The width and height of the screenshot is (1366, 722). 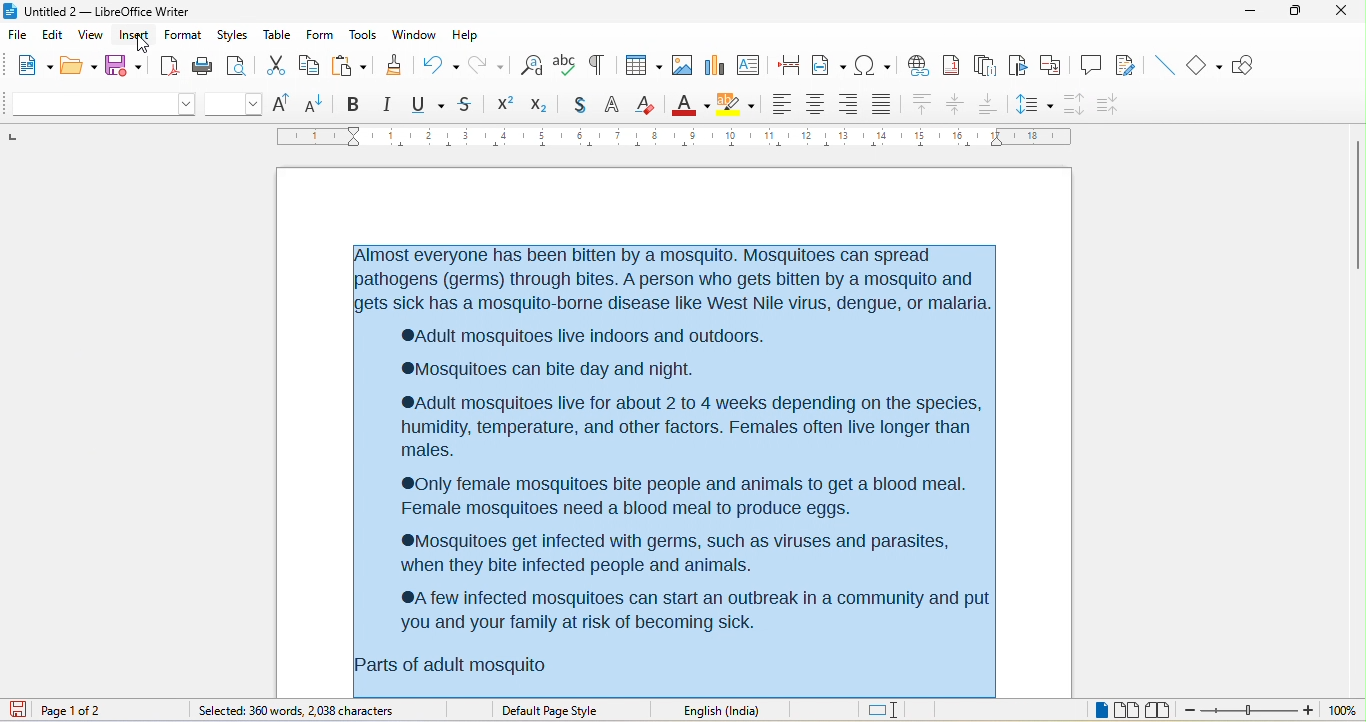 What do you see at coordinates (787, 63) in the screenshot?
I see `page break` at bounding box center [787, 63].